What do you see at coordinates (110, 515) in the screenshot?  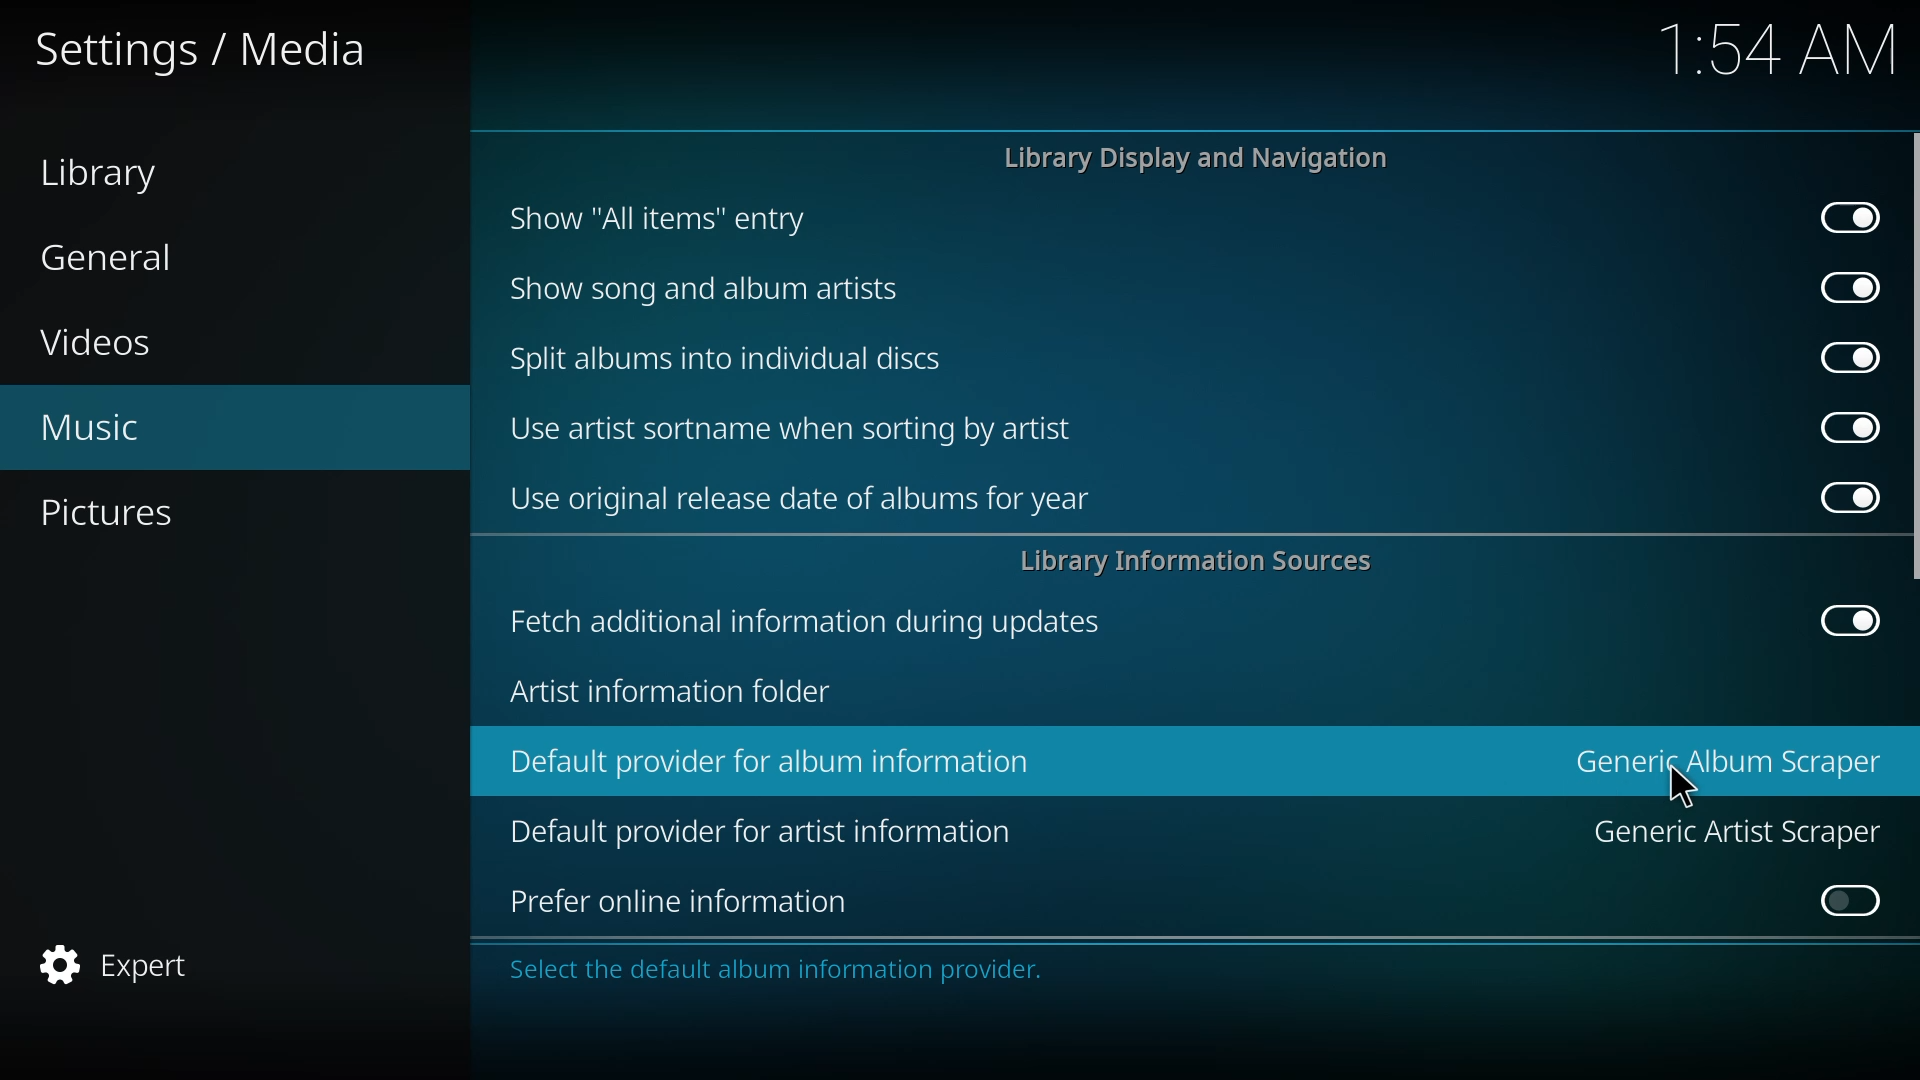 I see `pictures` at bounding box center [110, 515].